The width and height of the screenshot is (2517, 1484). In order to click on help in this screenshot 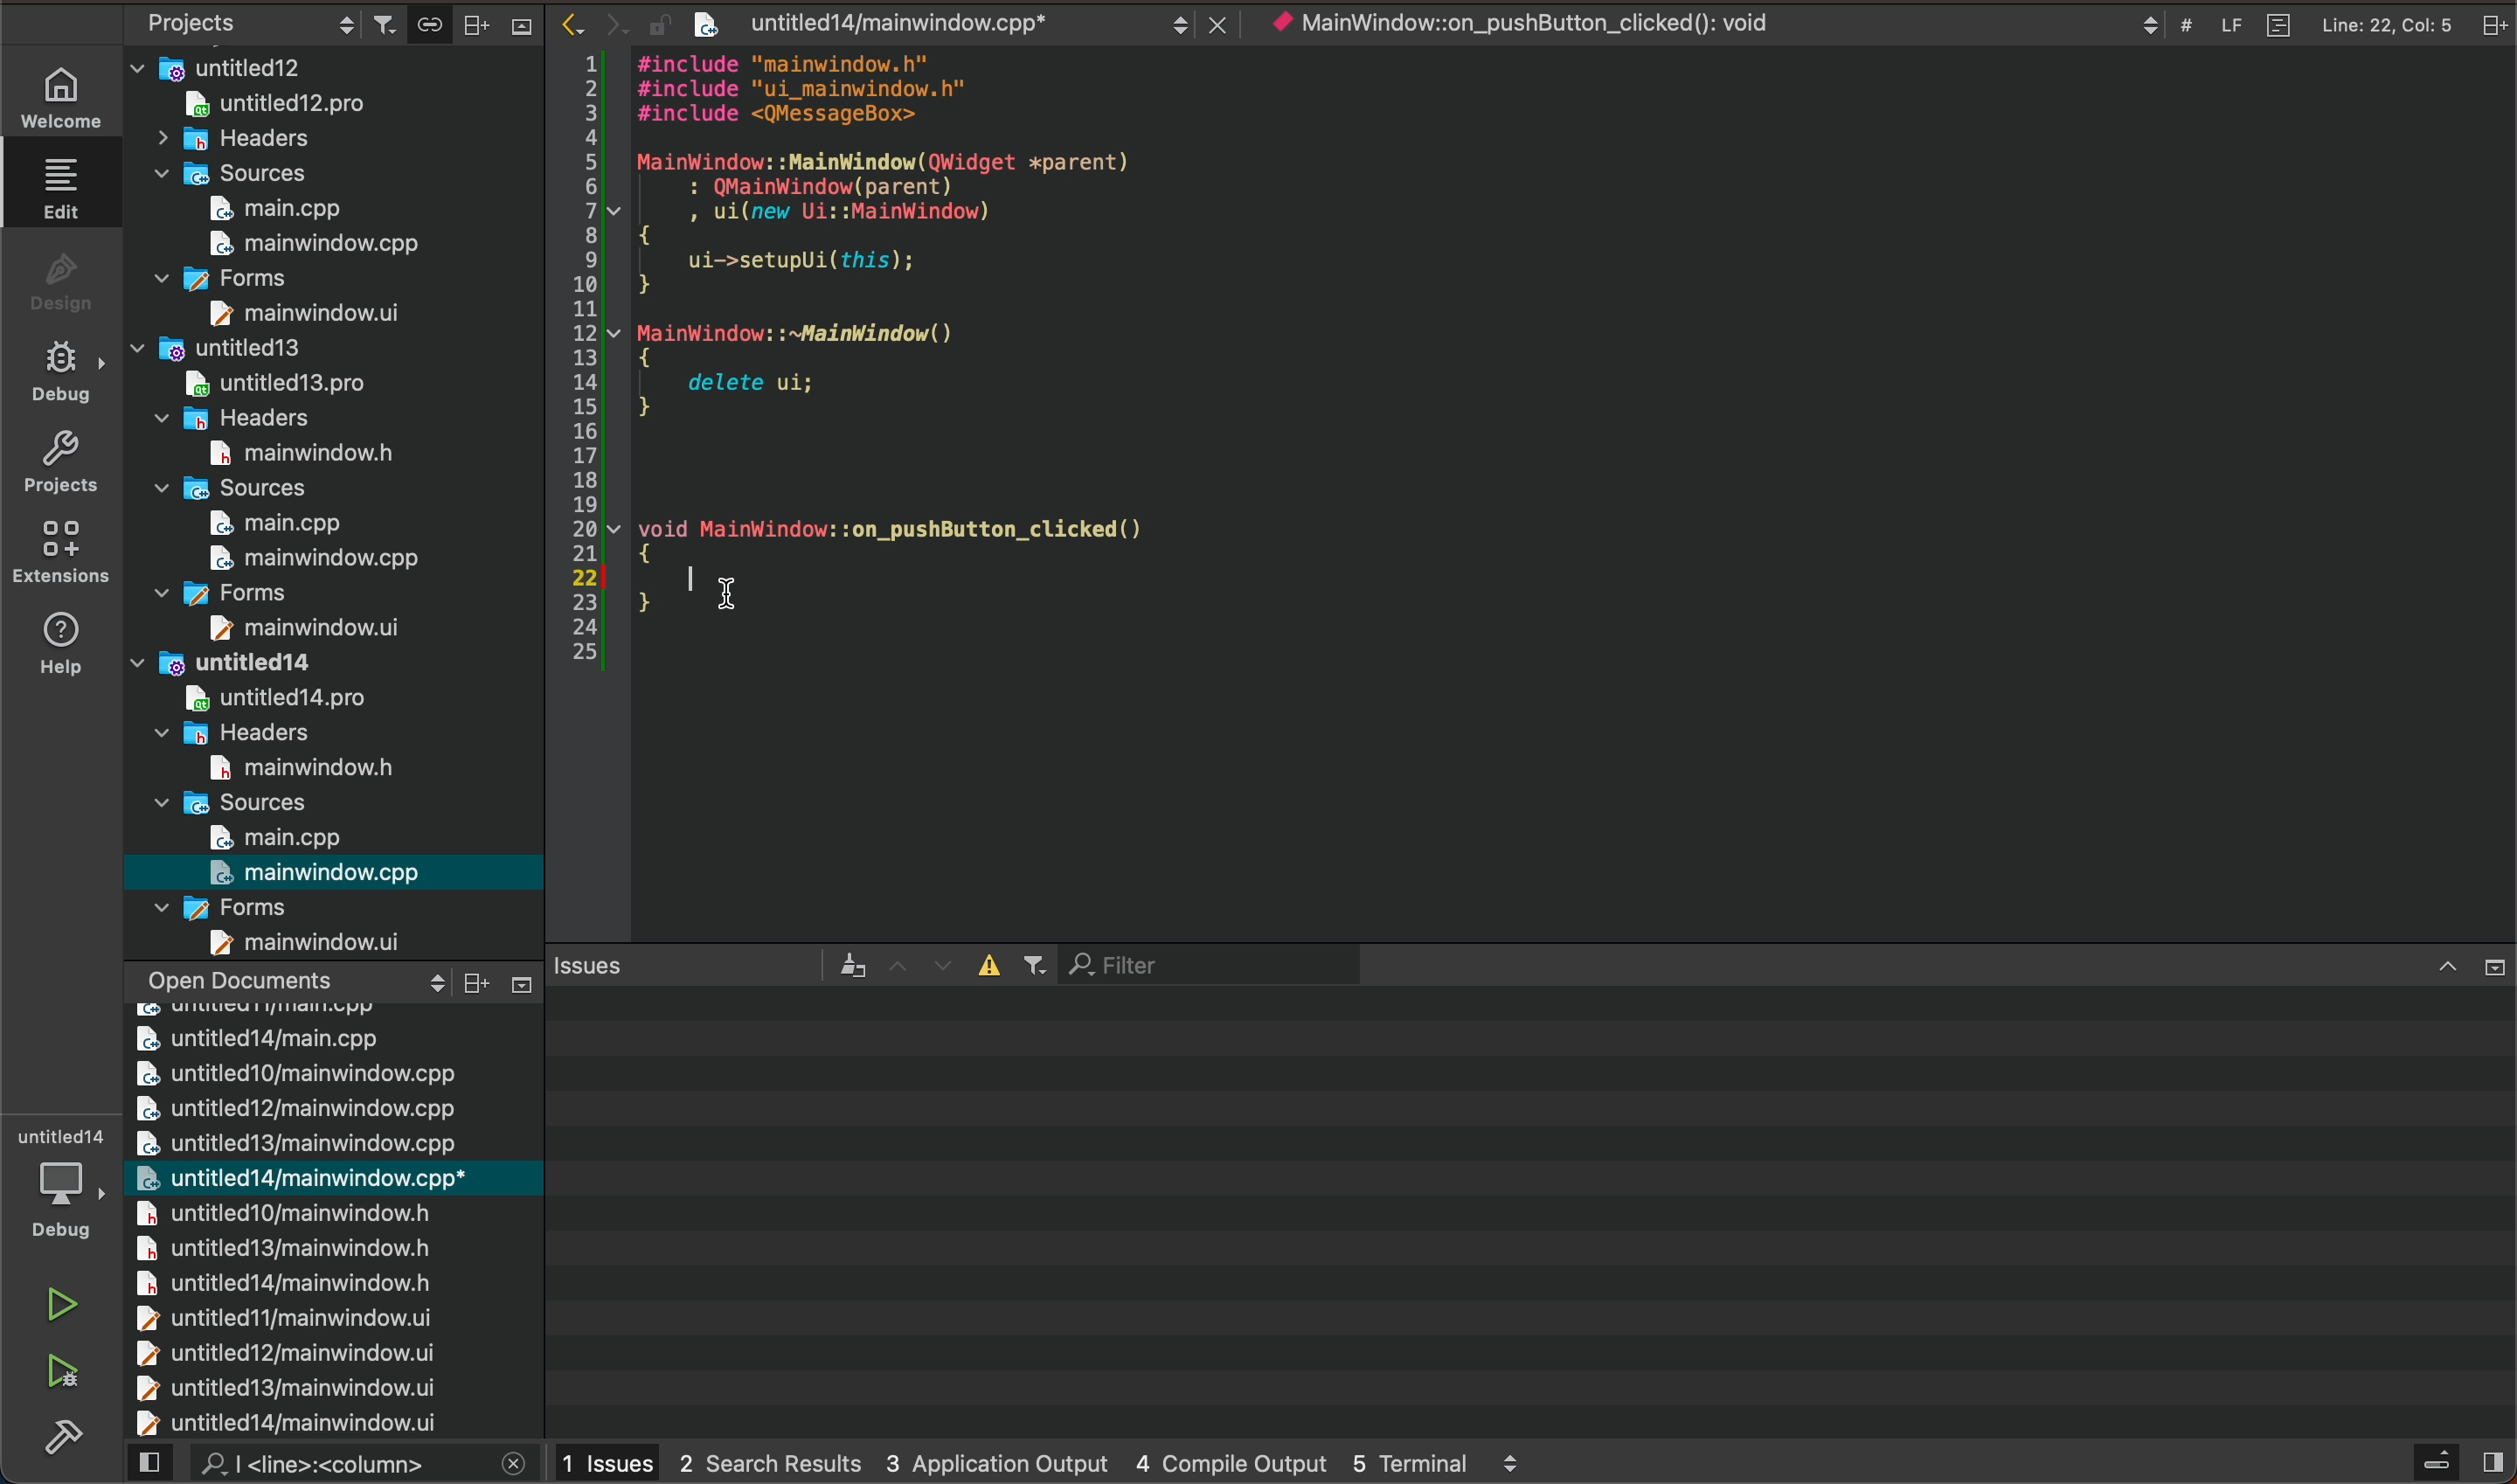, I will do `click(59, 643)`.